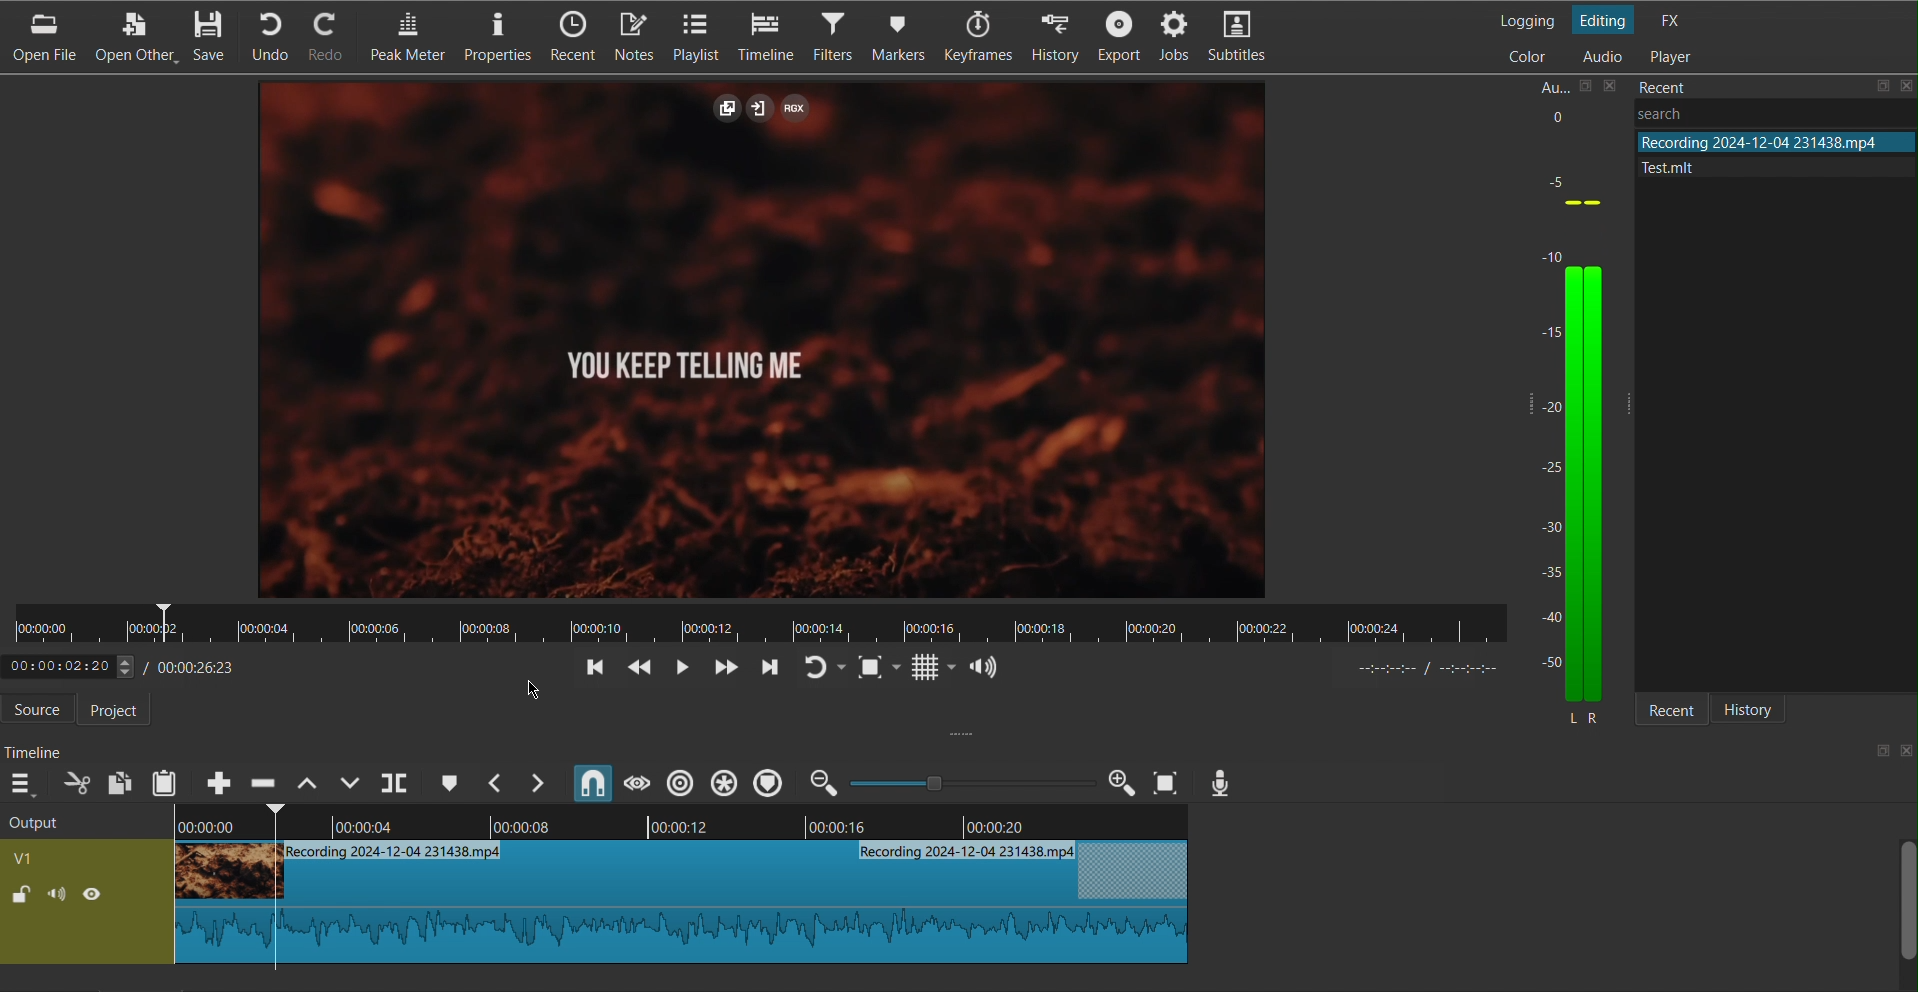  I want to click on Overwrite, so click(350, 782).